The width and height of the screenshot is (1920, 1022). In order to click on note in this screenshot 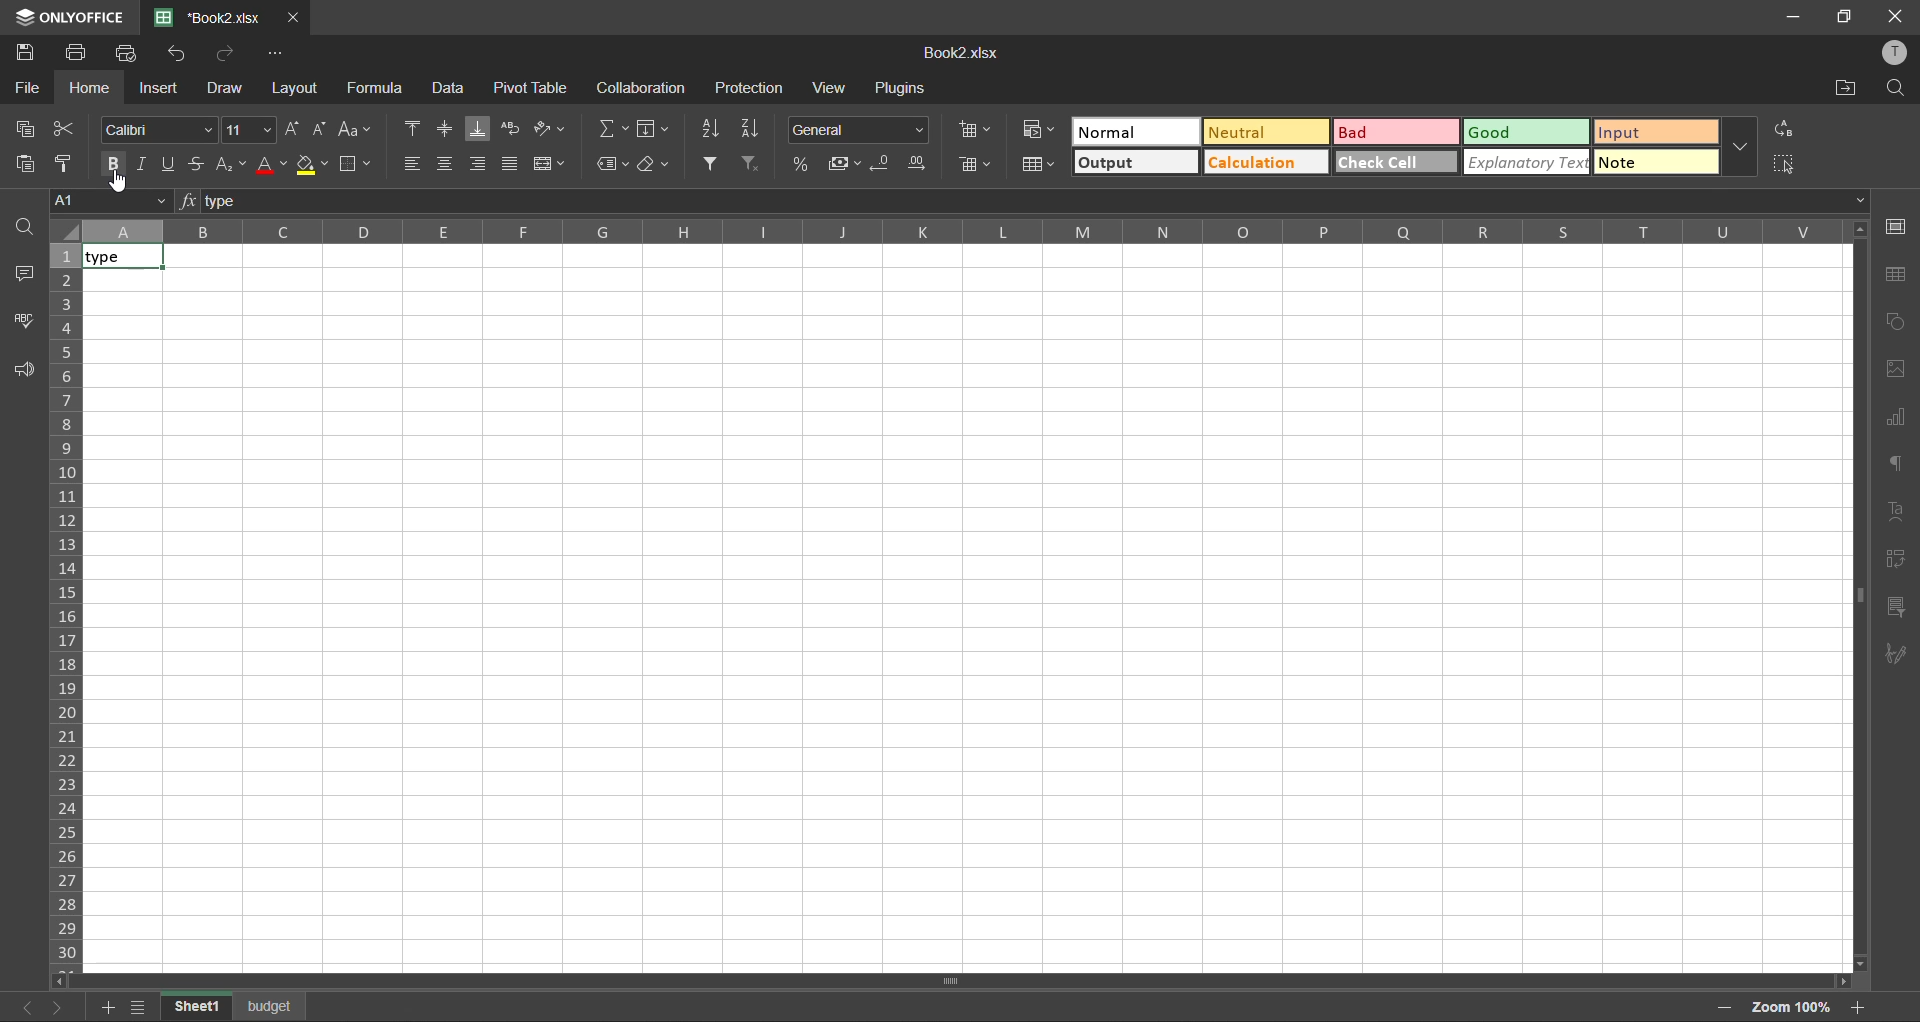, I will do `click(1654, 164)`.